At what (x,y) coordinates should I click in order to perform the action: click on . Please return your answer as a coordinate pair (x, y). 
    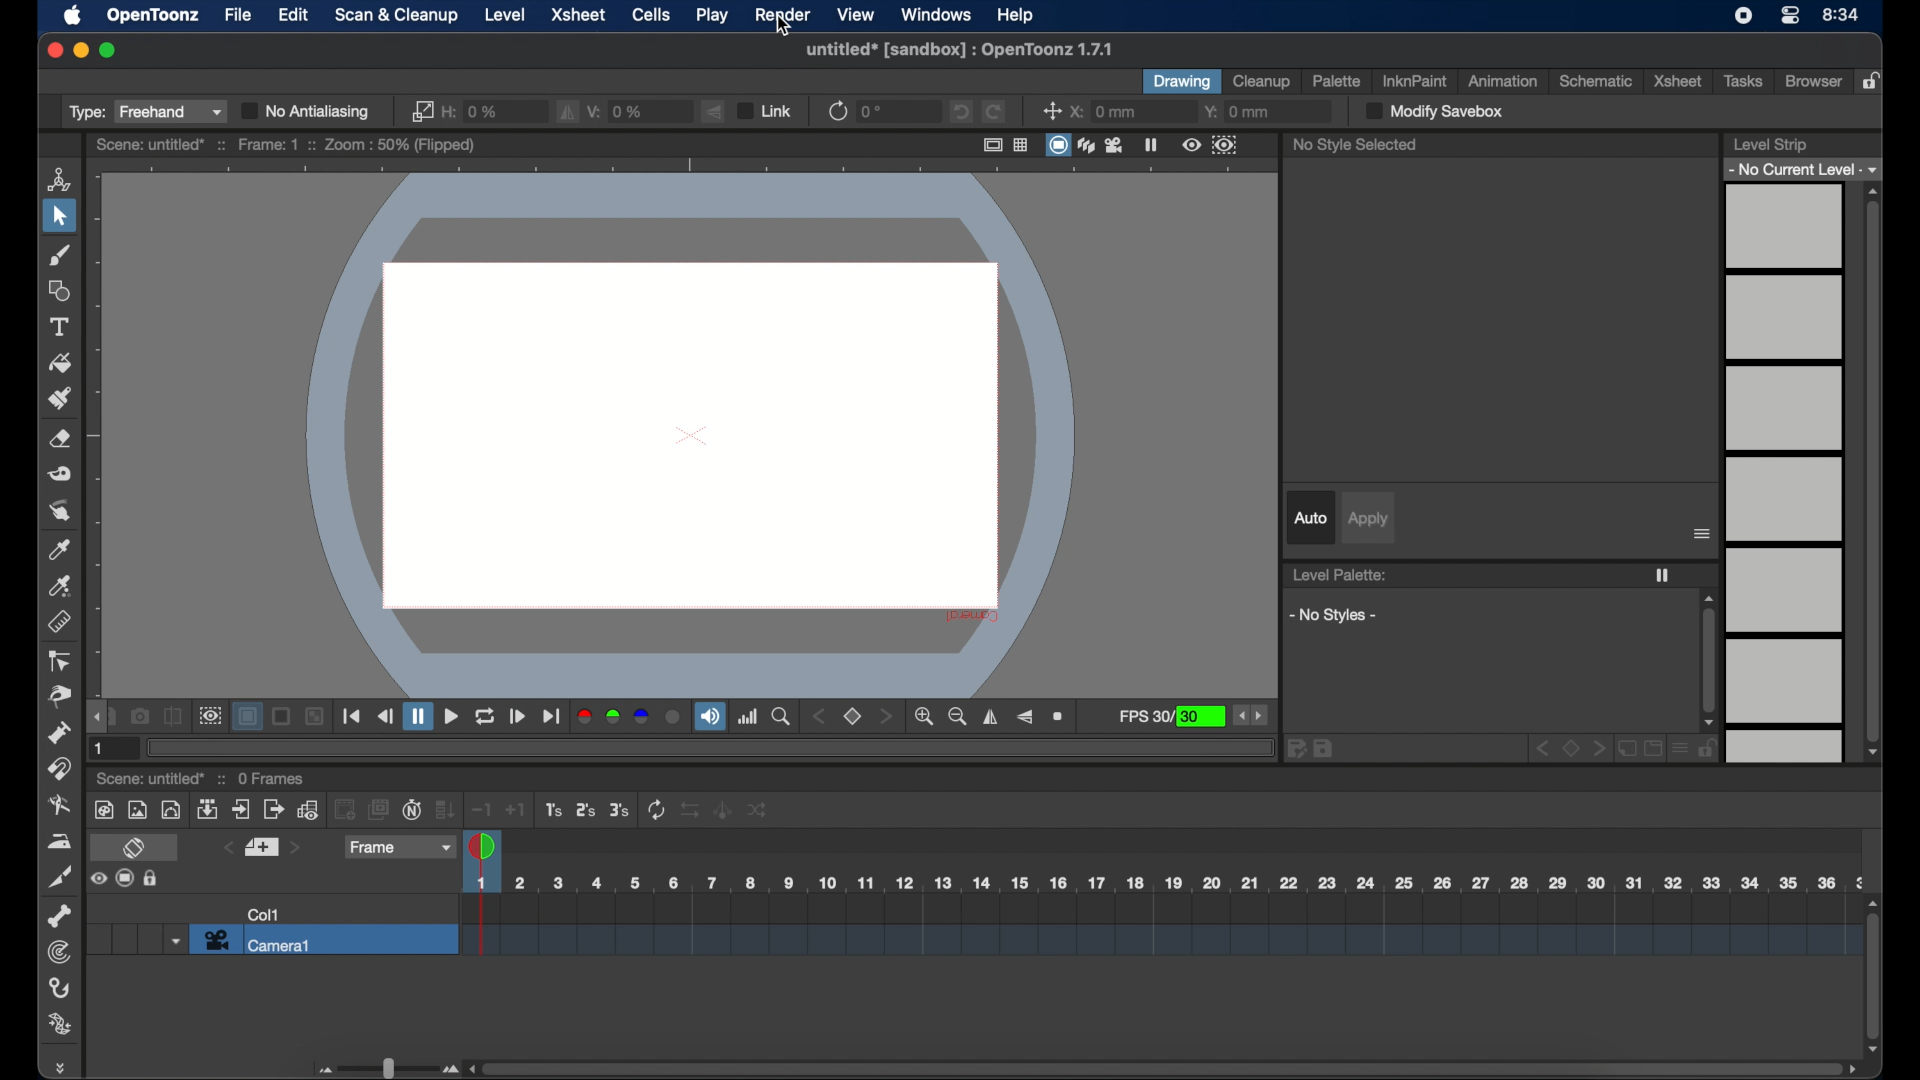
    Looking at the image, I should click on (274, 779).